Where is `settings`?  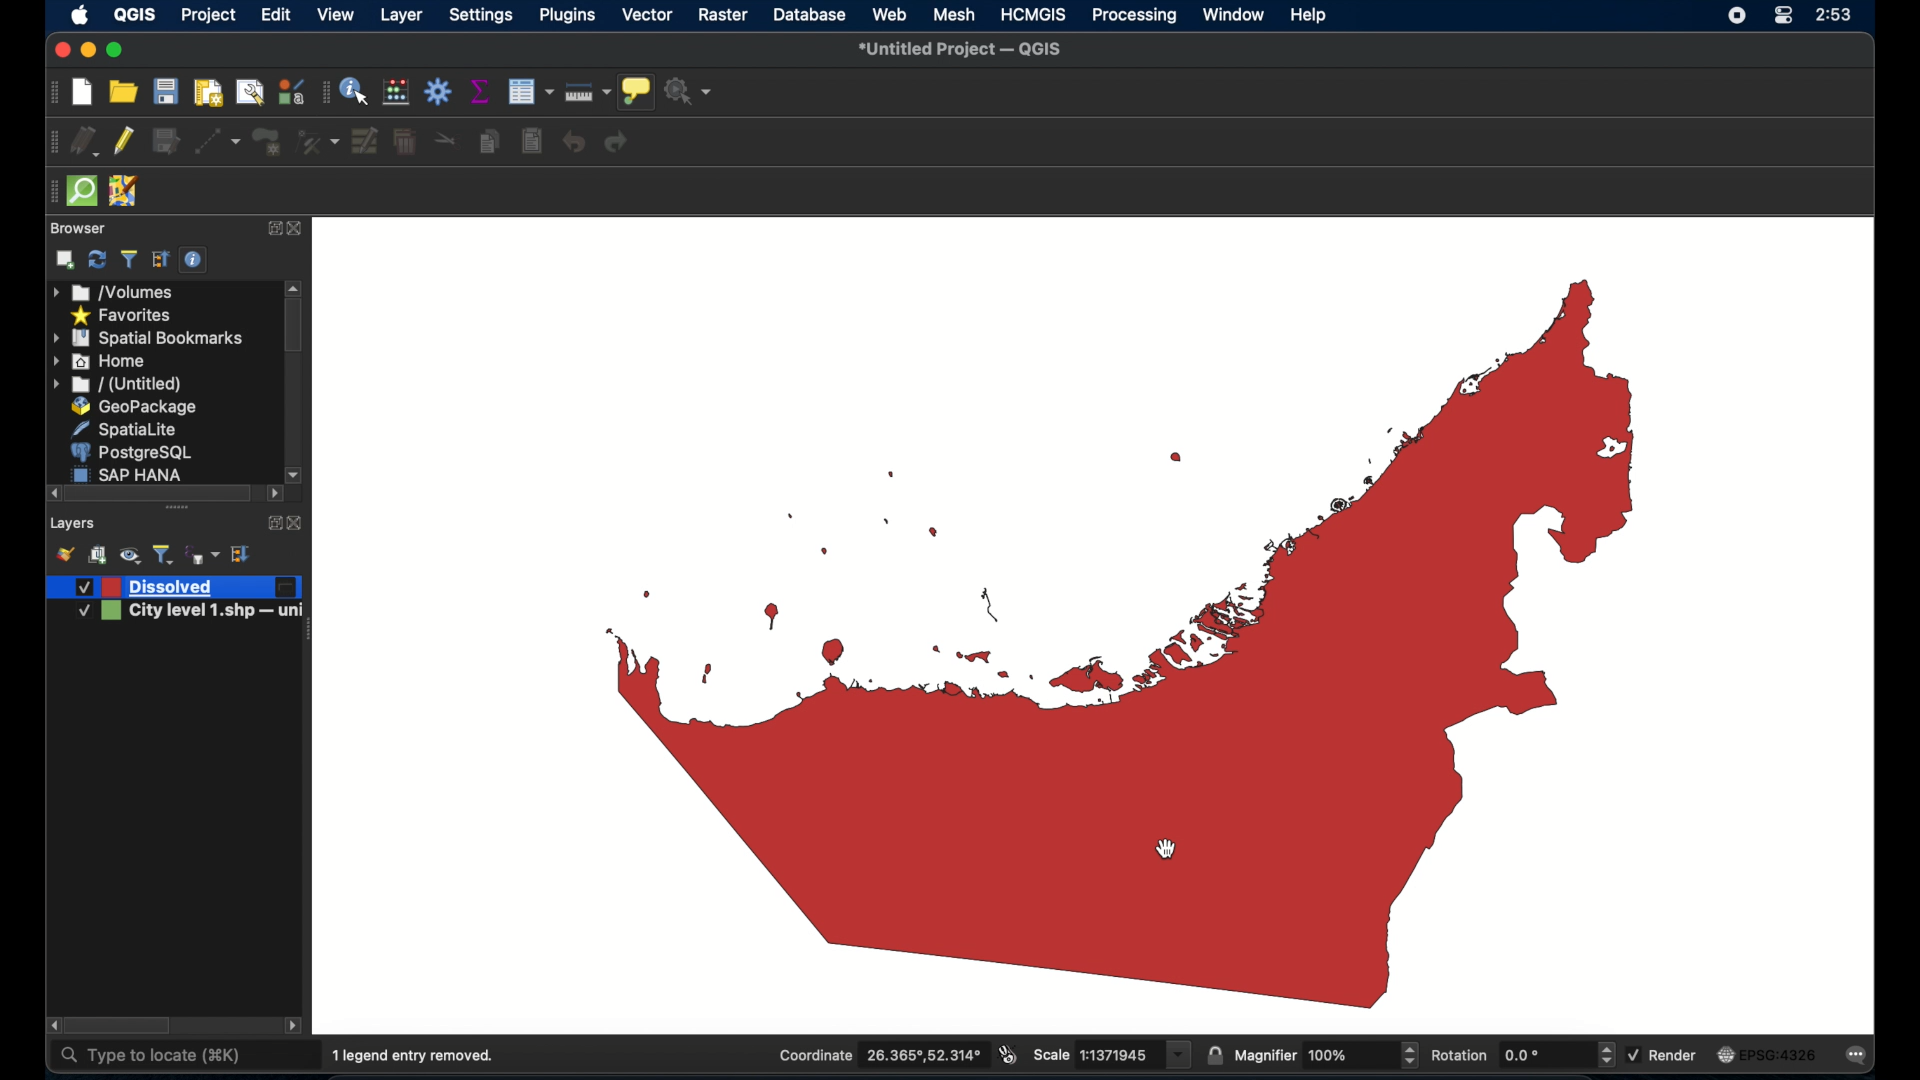
settings is located at coordinates (482, 16).